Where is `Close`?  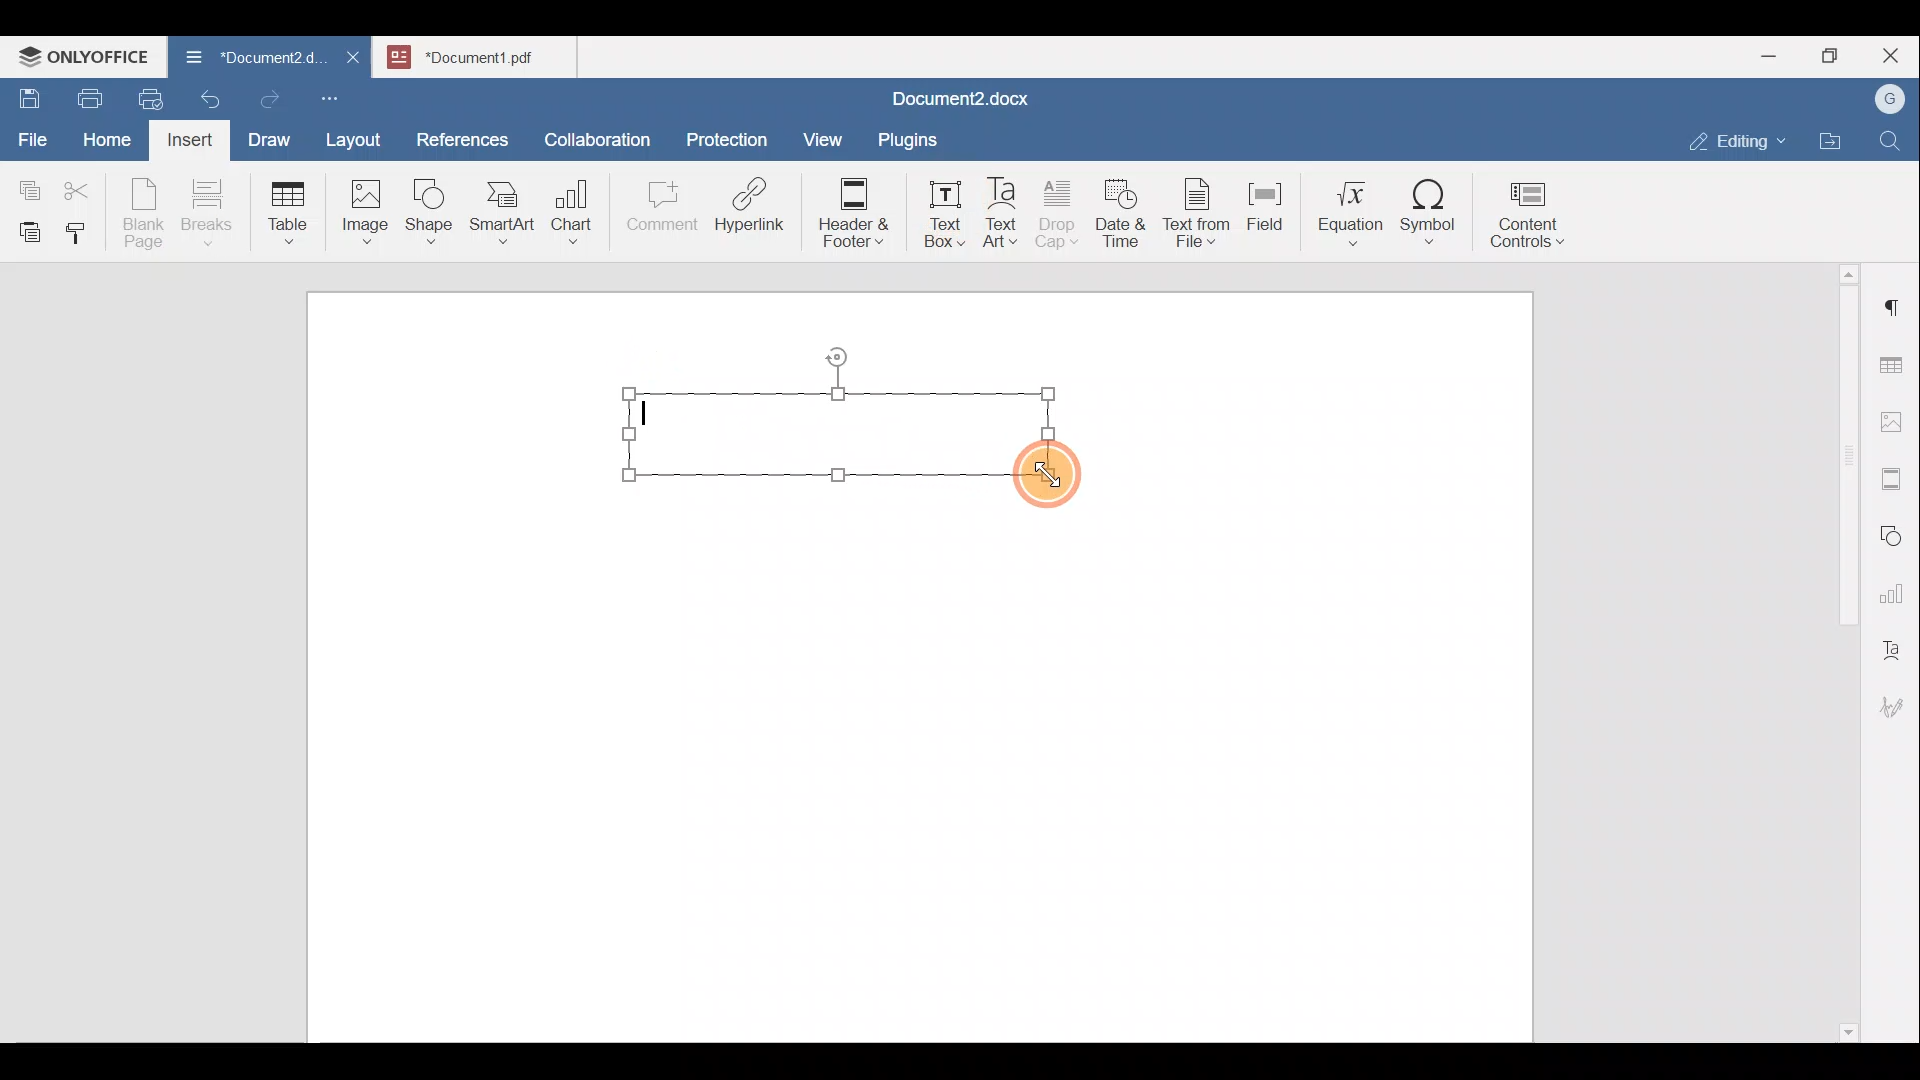 Close is located at coordinates (1894, 57).